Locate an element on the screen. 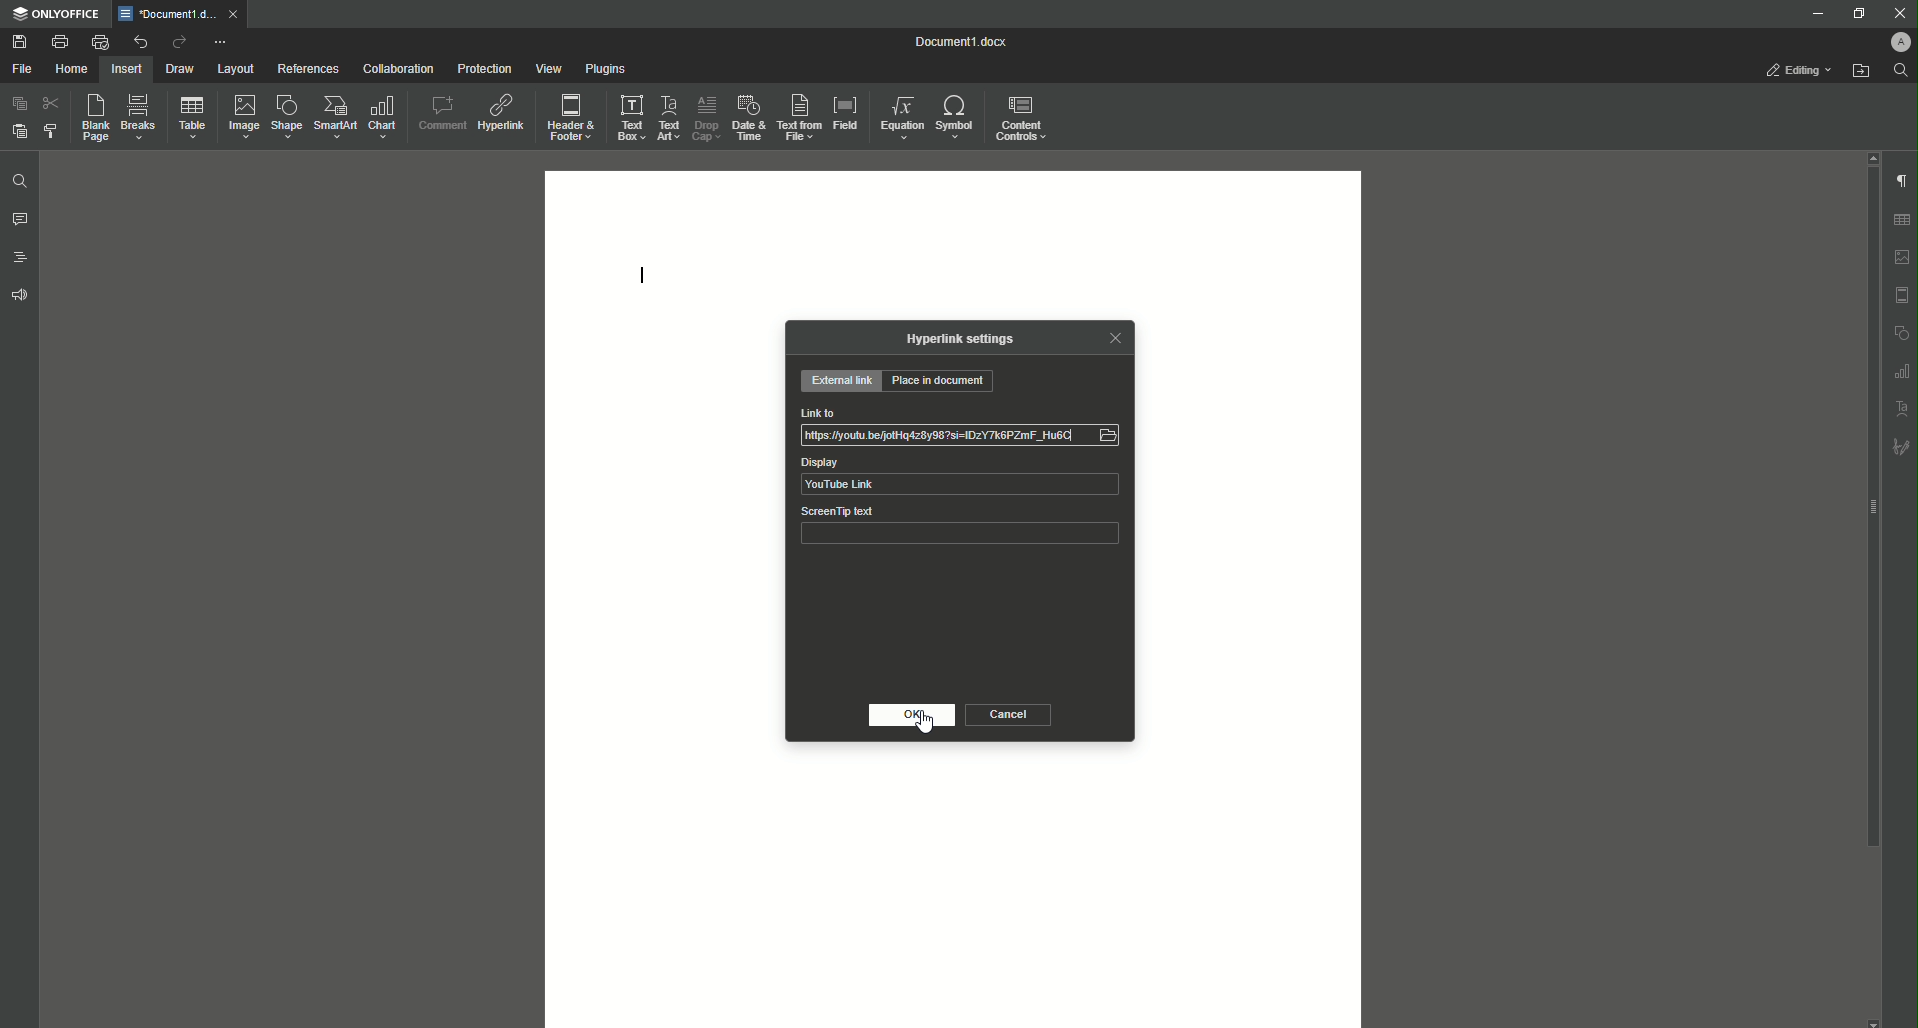 This screenshot has width=1918, height=1028. Cursor is located at coordinates (929, 728).